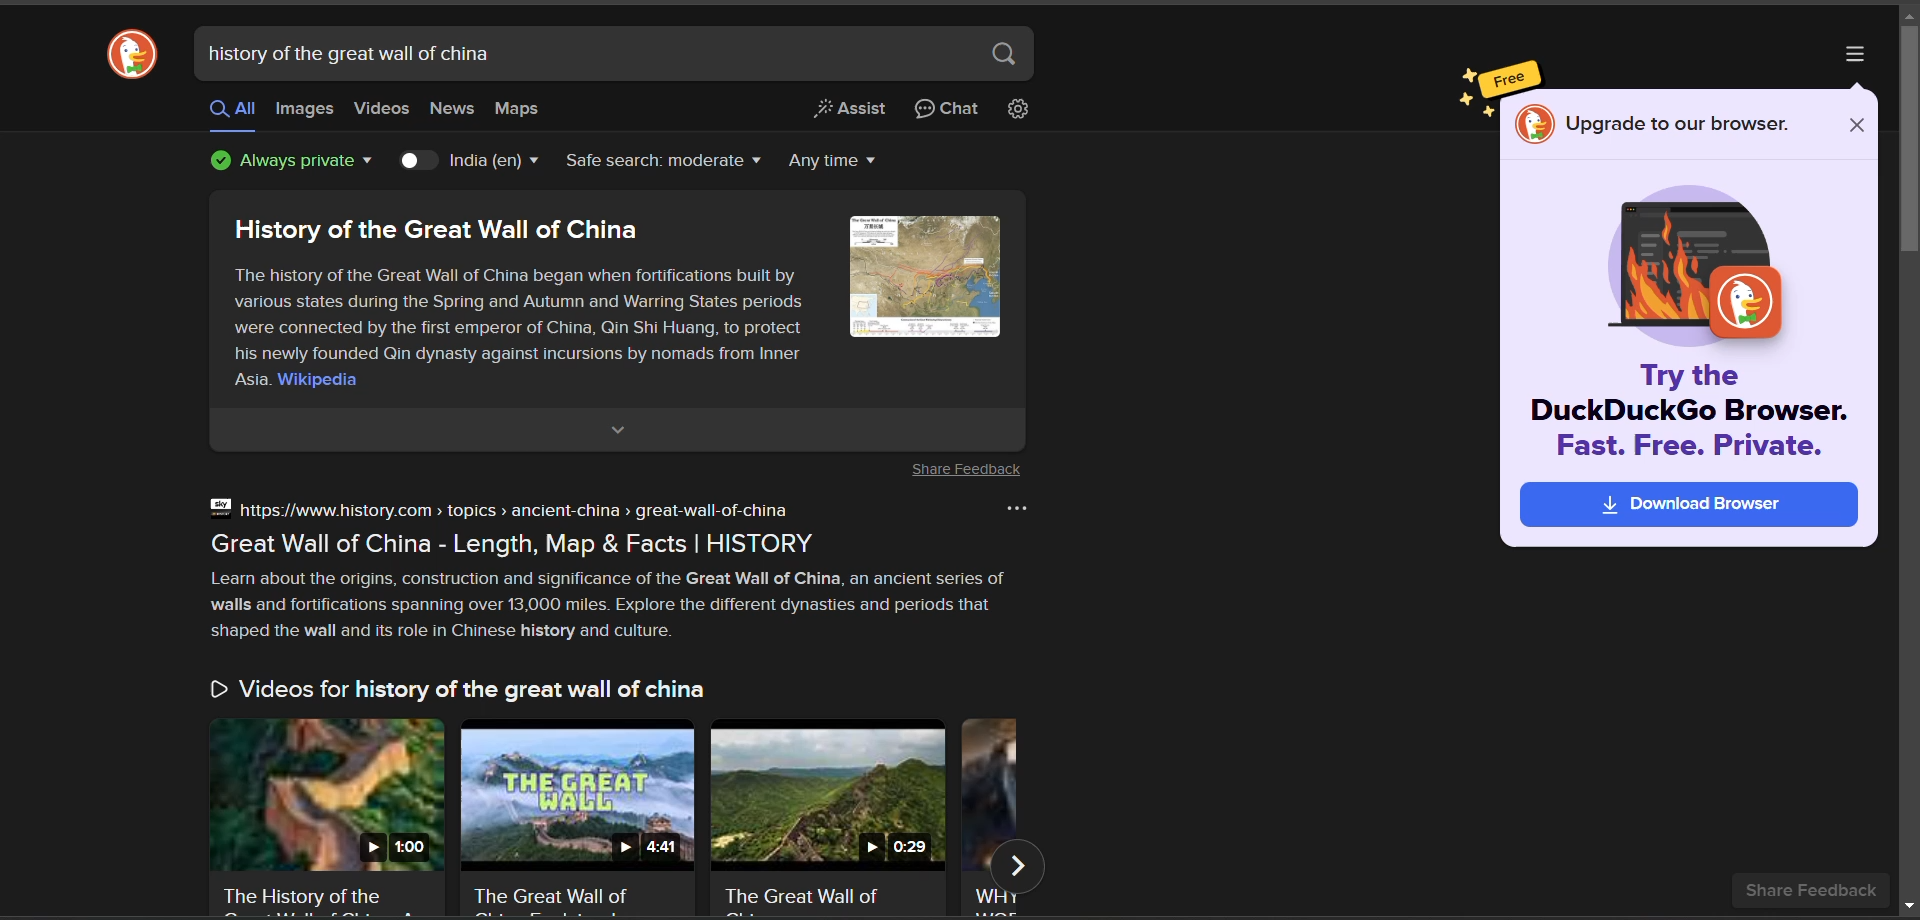 This screenshot has height=920, width=1920. Describe the element at coordinates (537, 334) in the screenshot. I see `The history of the Great Wall of China began when fortifications built by

various states during the Spring and Autumn and Warring States periods
were connected by the first emperor of China, Qin Shi Huang, to protect
his newly founded Qin dynasty against incursions by nomads from Inner
Asia. Wikipedia` at that location.